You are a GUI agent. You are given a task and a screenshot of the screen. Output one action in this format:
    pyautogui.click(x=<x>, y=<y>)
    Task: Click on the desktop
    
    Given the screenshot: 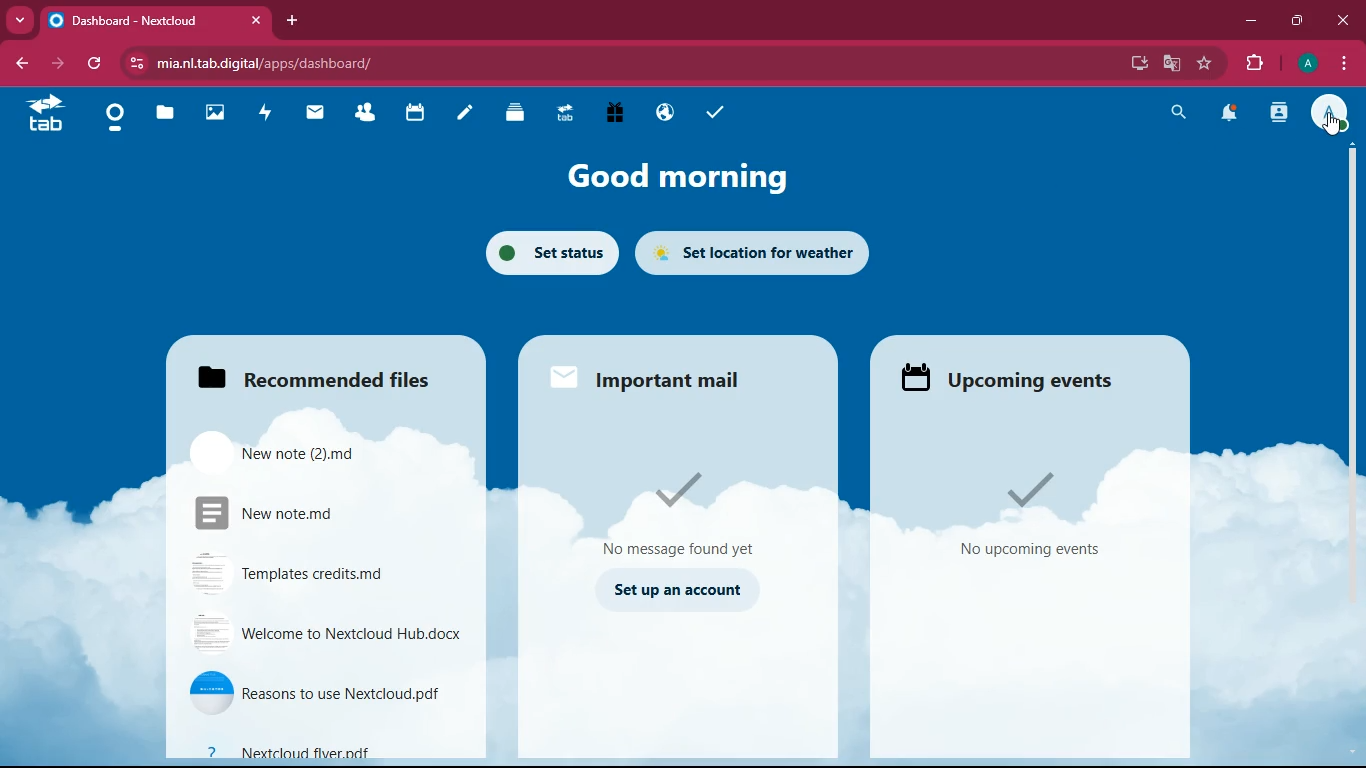 What is the action you would take?
    pyautogui.click(x=1131, y=63)
    